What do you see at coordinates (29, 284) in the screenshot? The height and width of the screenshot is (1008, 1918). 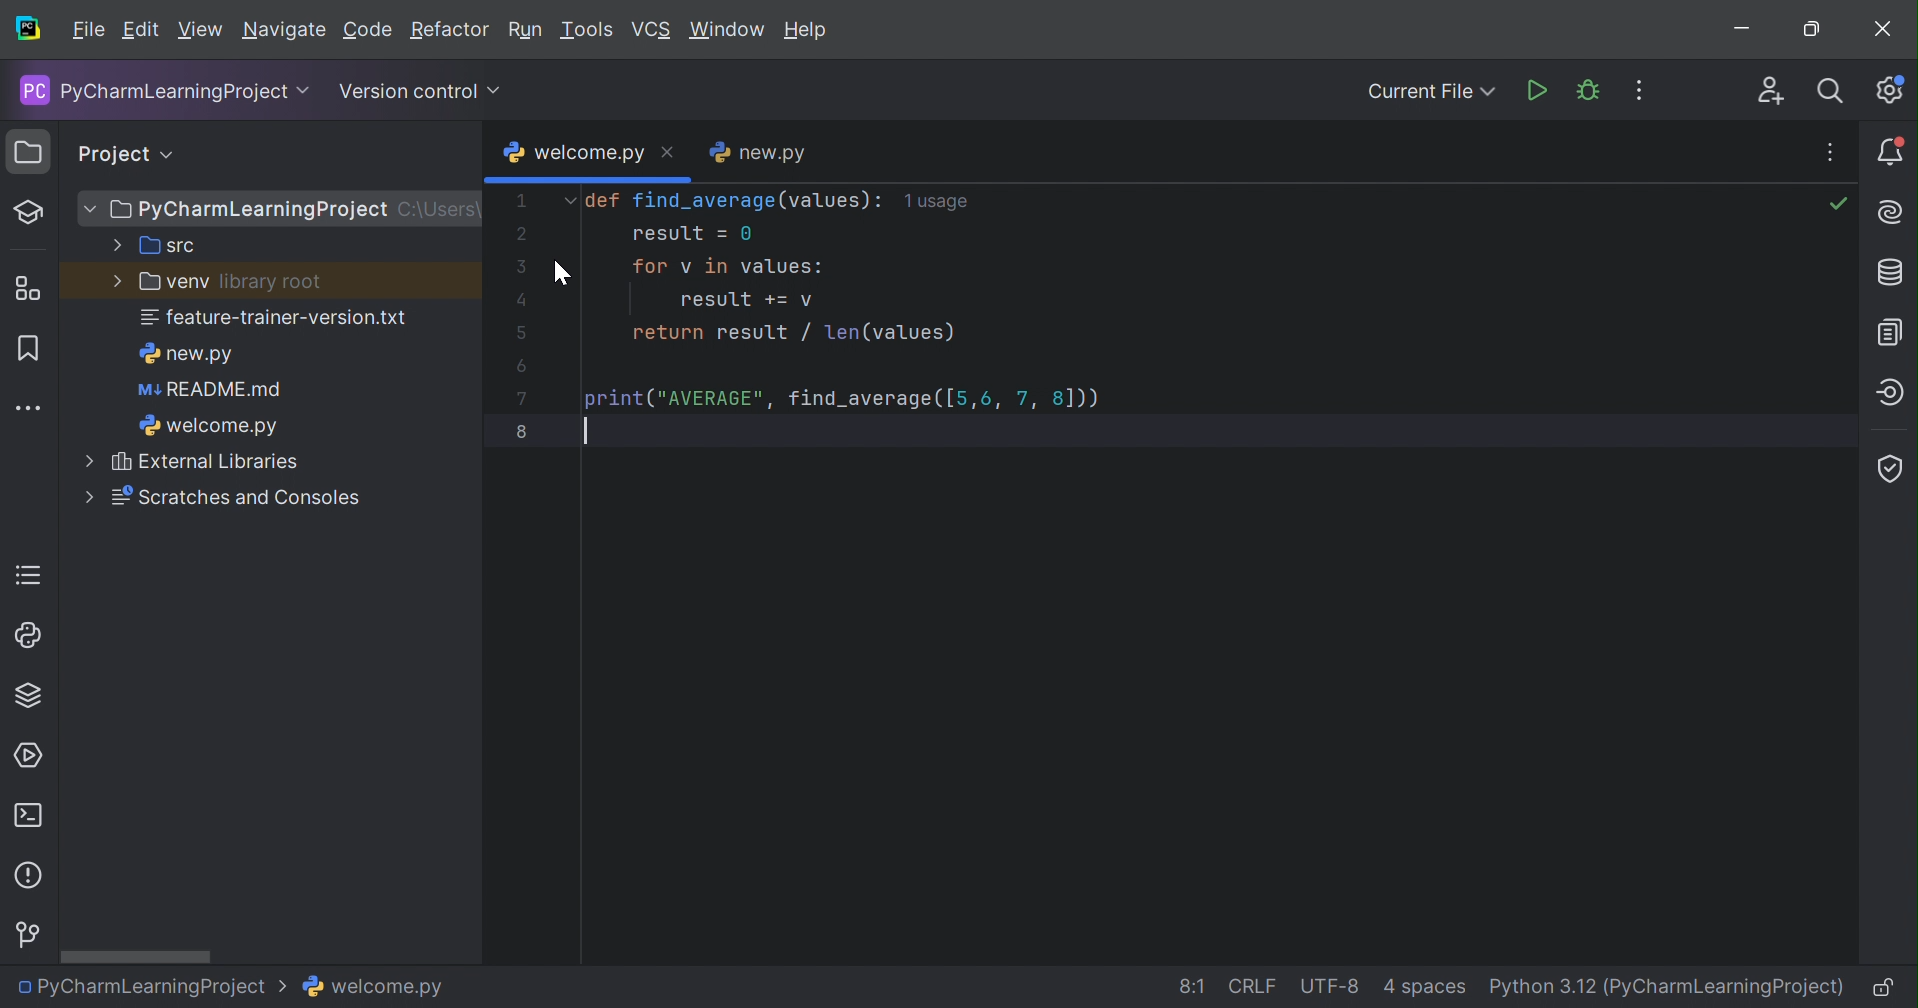 I see `Structure` at bounding box center [29, 284].